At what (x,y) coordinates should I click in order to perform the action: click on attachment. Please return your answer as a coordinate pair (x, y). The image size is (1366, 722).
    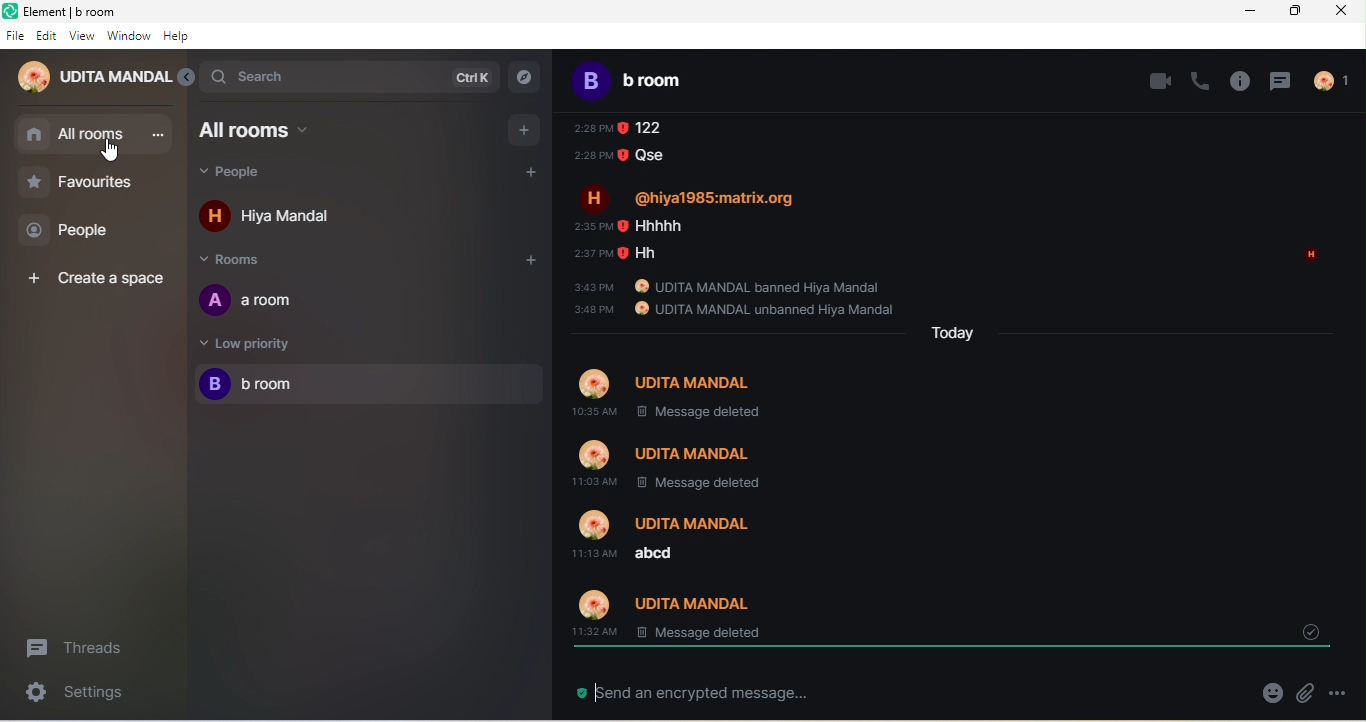
    Looking at the image, I should click on (1306, 694).